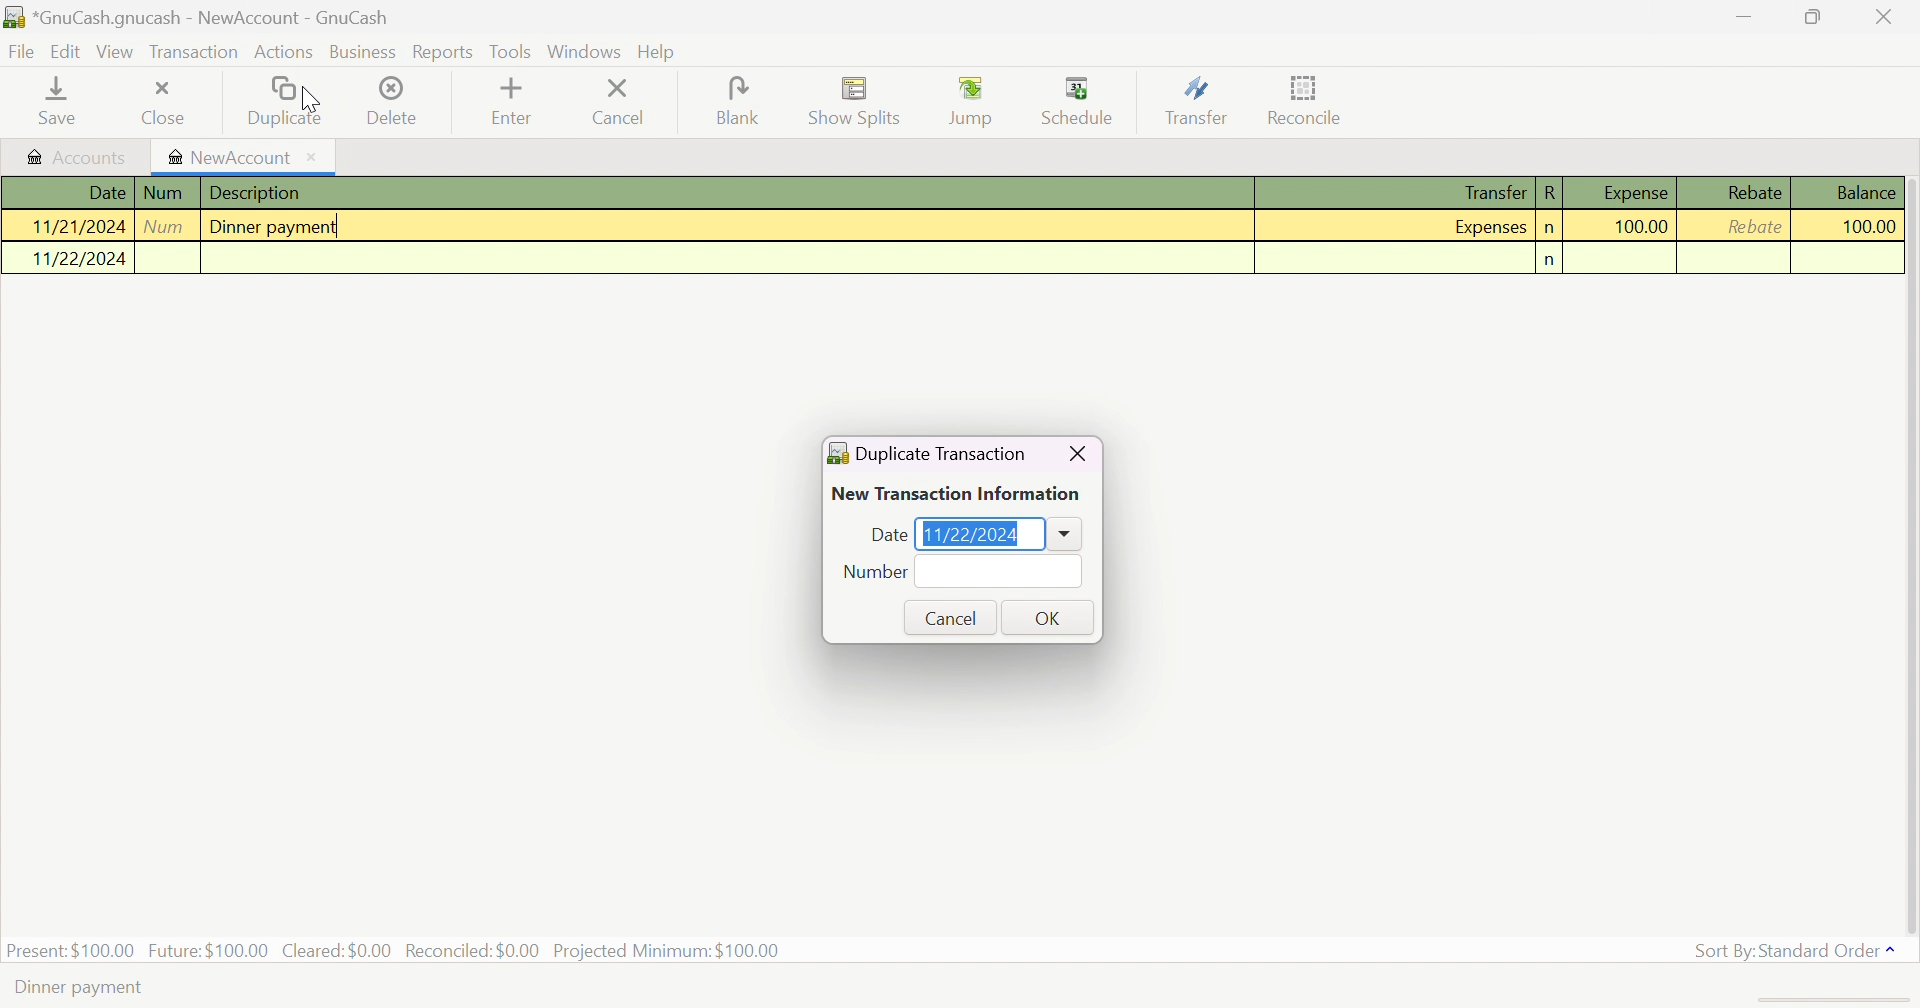 The height and width of the screenshot is (1008, 1920). Describe the element at coordinates (665, 951) in the screenshot. I see `Projected Minimum: $100.00` at that location.